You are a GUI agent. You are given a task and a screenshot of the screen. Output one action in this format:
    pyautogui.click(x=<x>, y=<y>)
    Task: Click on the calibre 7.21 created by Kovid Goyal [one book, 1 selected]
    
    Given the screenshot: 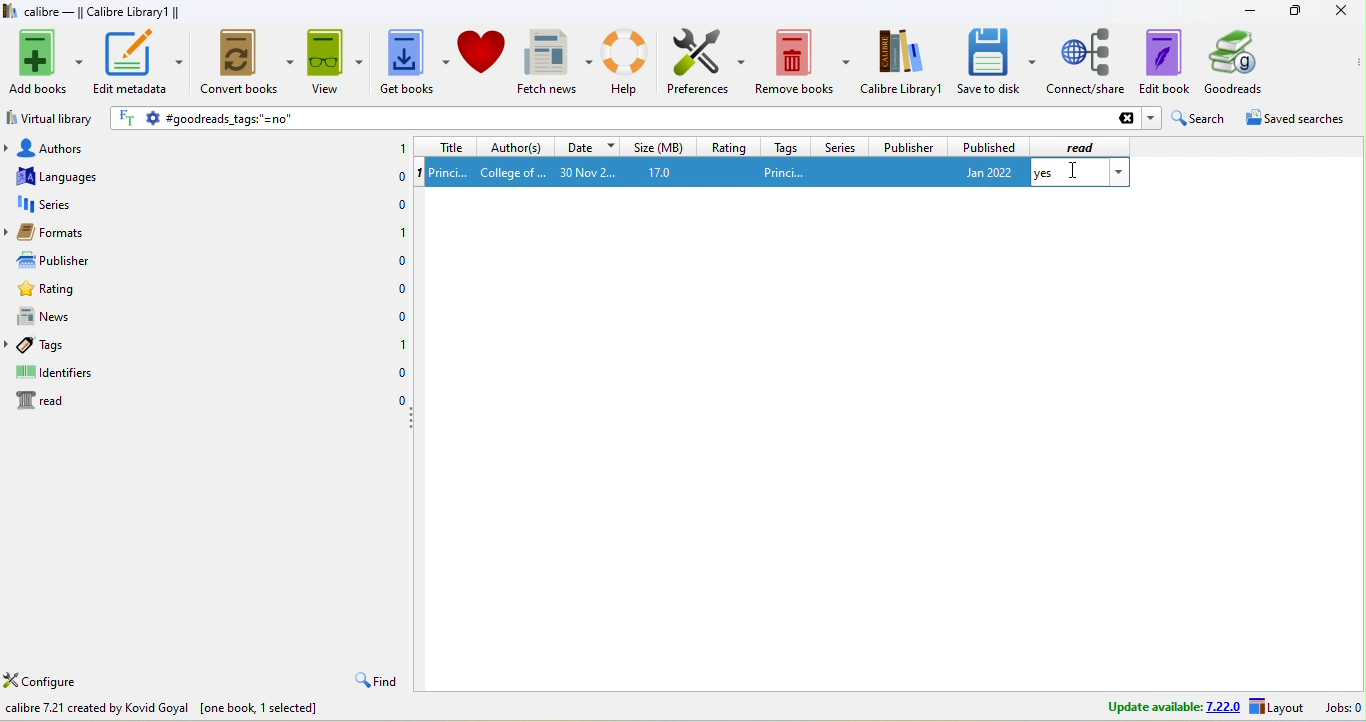 What is the action you would take?
    pyautogui.click(x=161, y=709)
    